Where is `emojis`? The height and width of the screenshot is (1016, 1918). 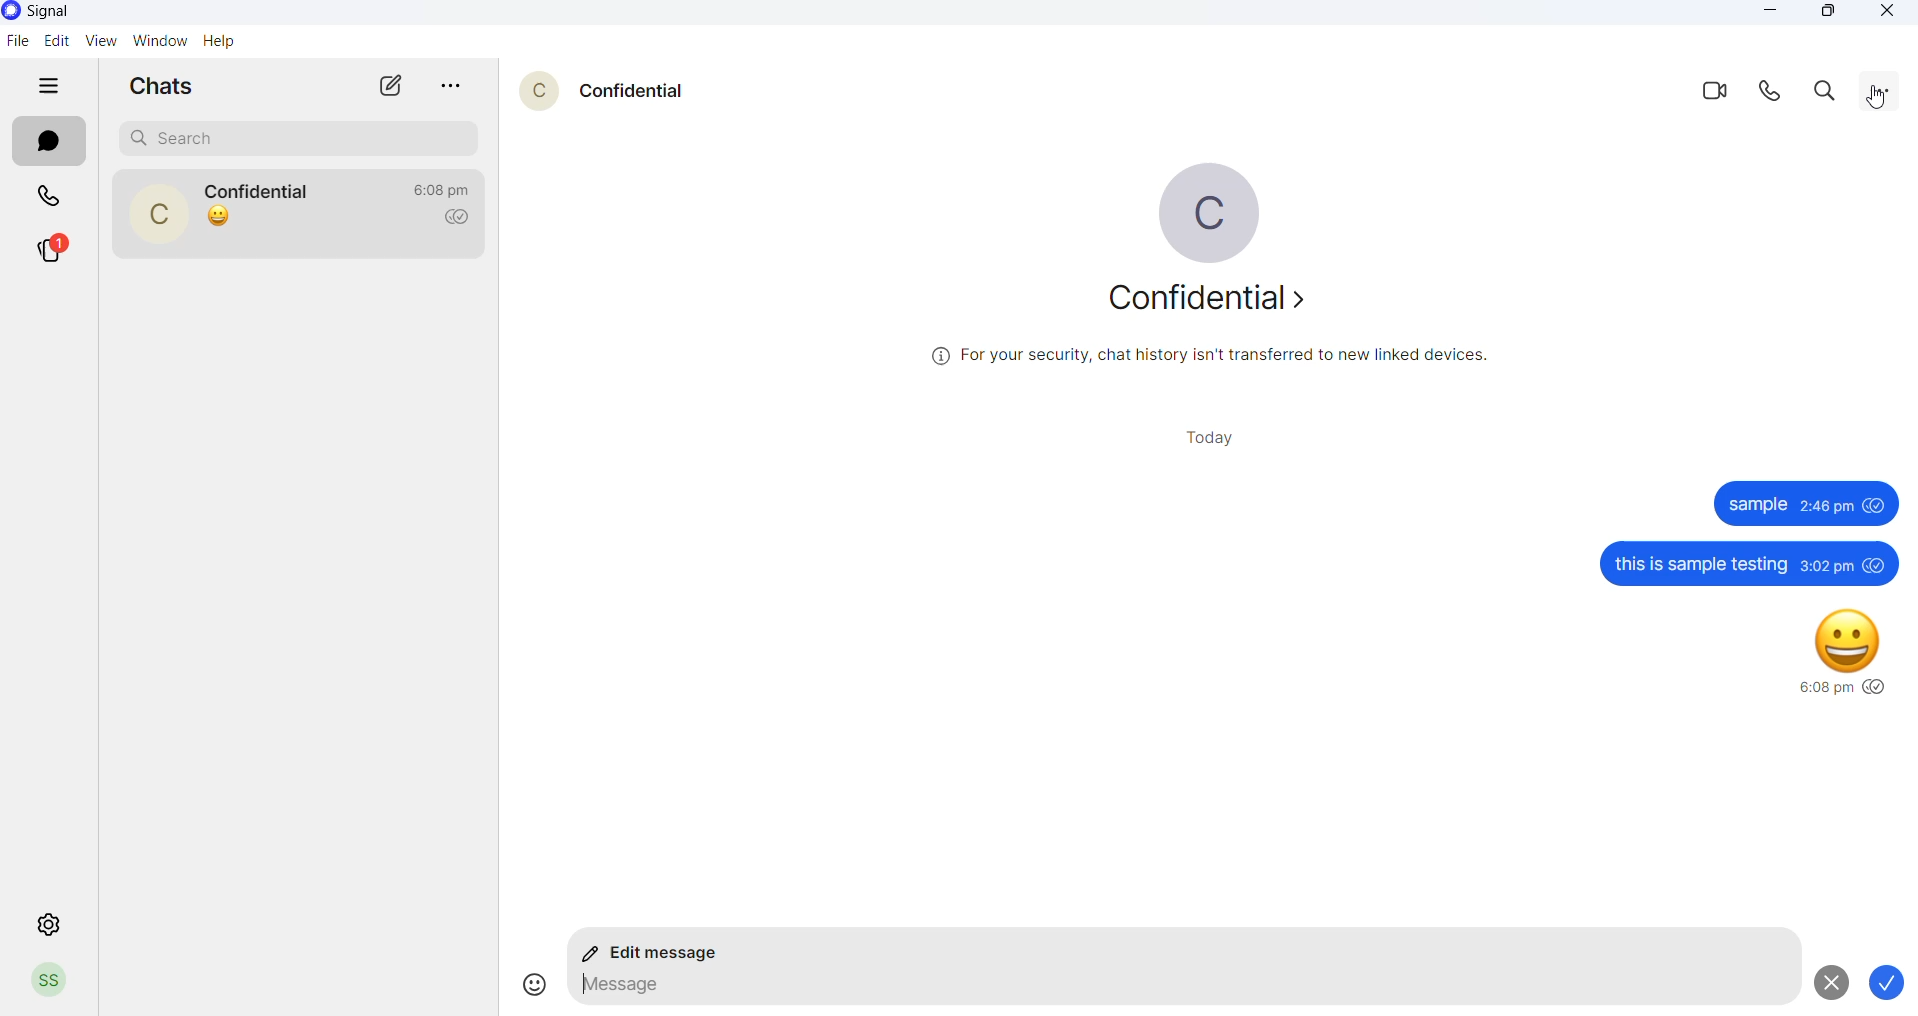
emojis is located at coordinates (527, 984).